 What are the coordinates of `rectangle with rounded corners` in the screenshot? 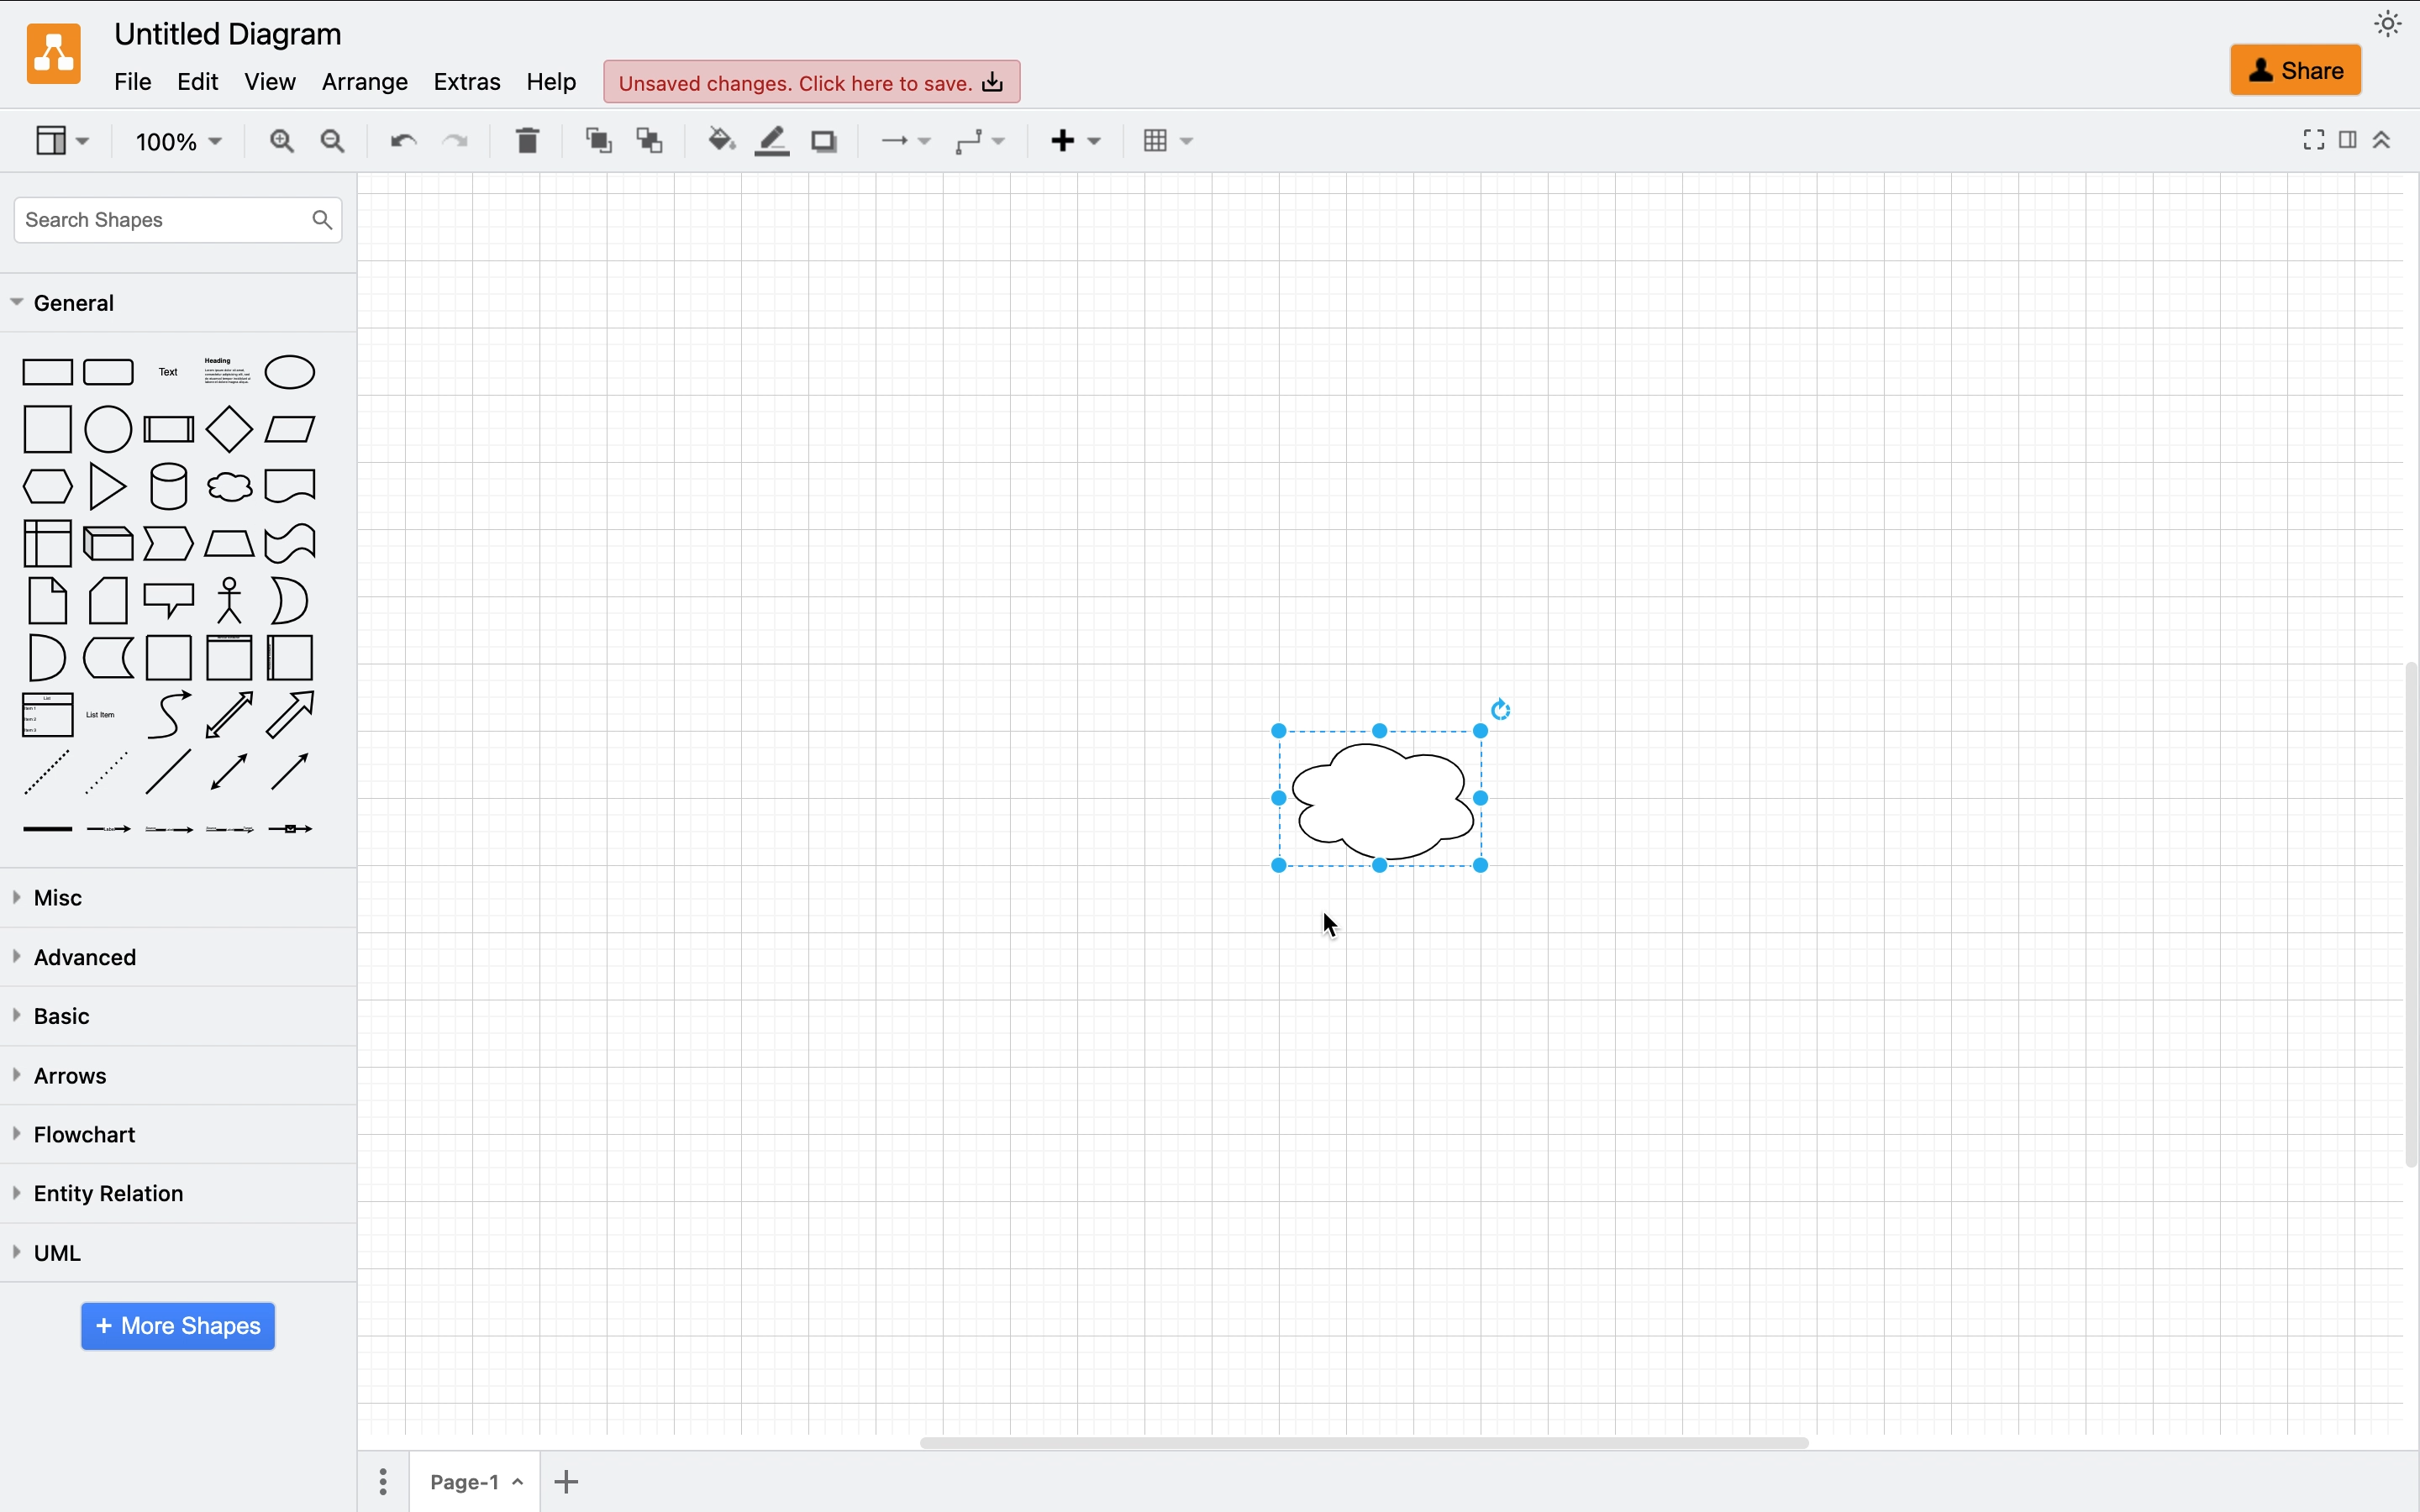 It's located at (110, 373).